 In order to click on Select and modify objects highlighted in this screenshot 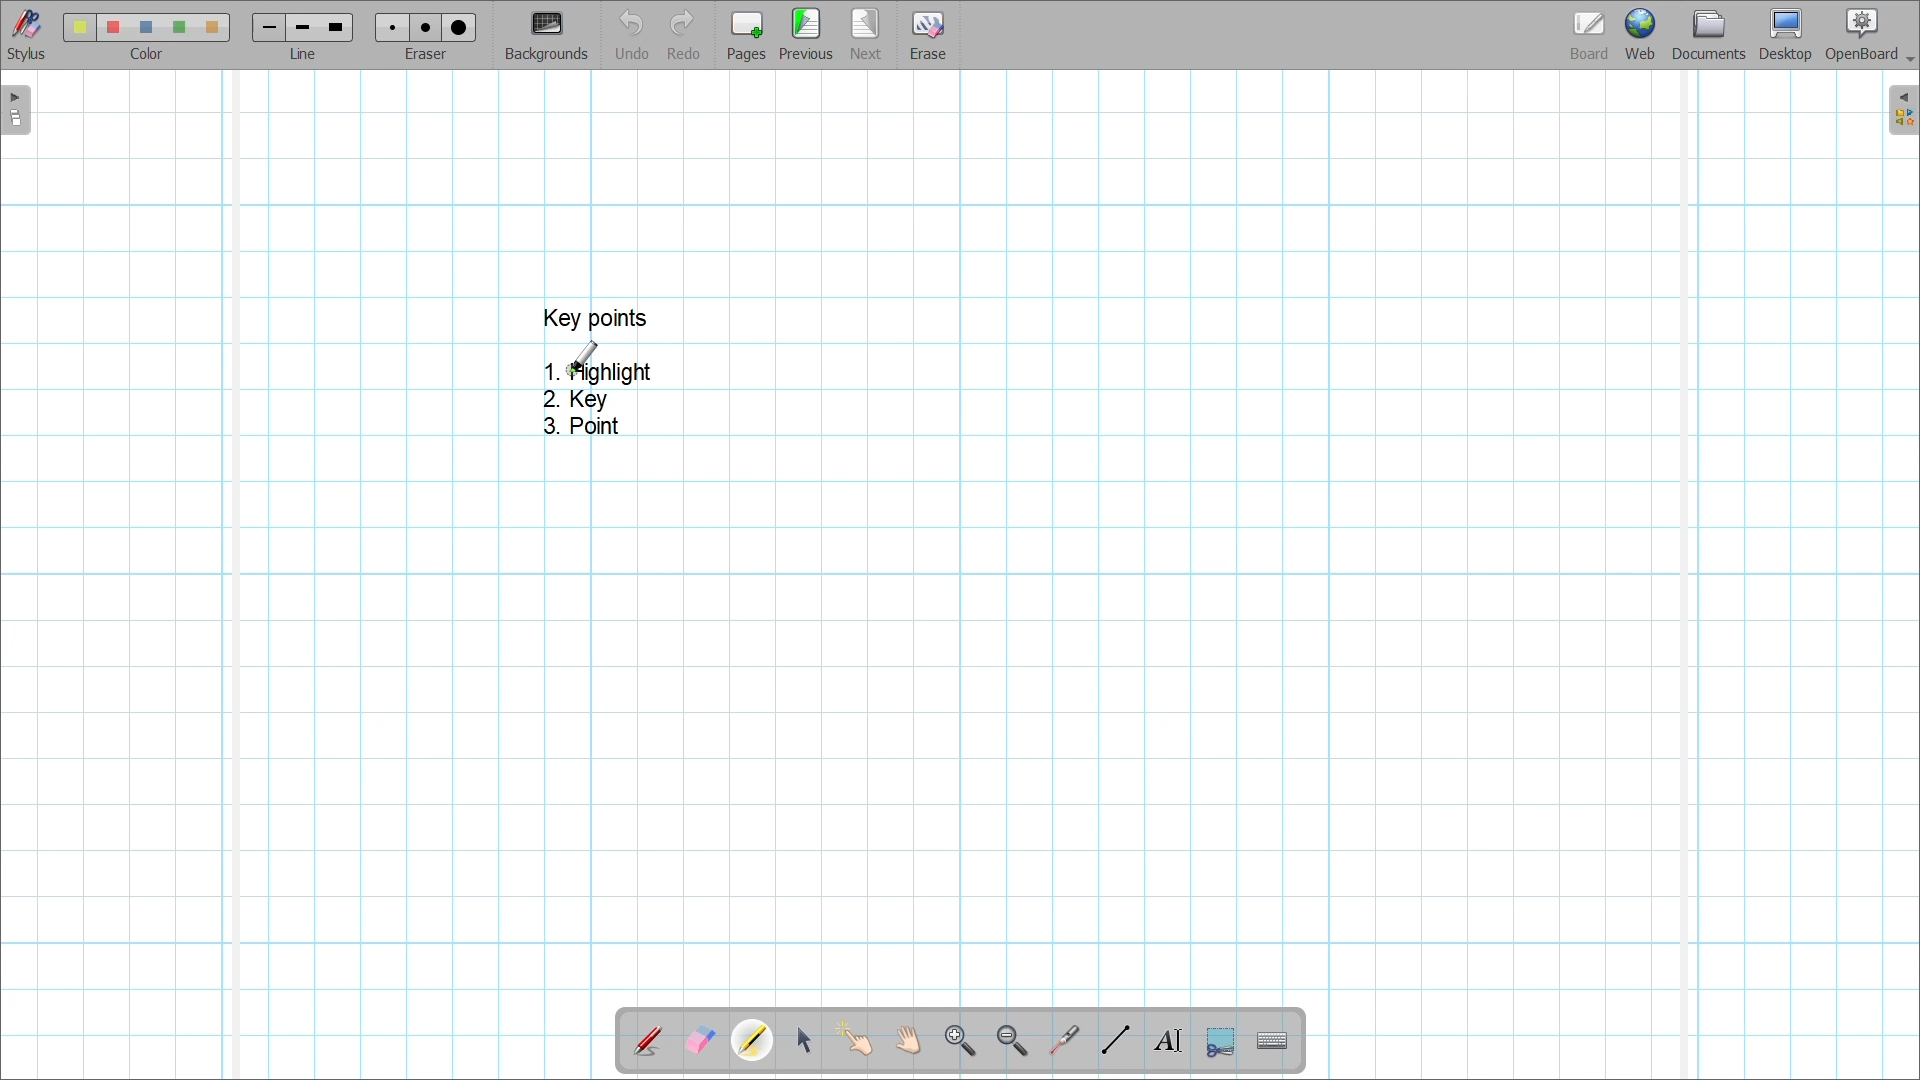, I will do `click(803, 1041)`.